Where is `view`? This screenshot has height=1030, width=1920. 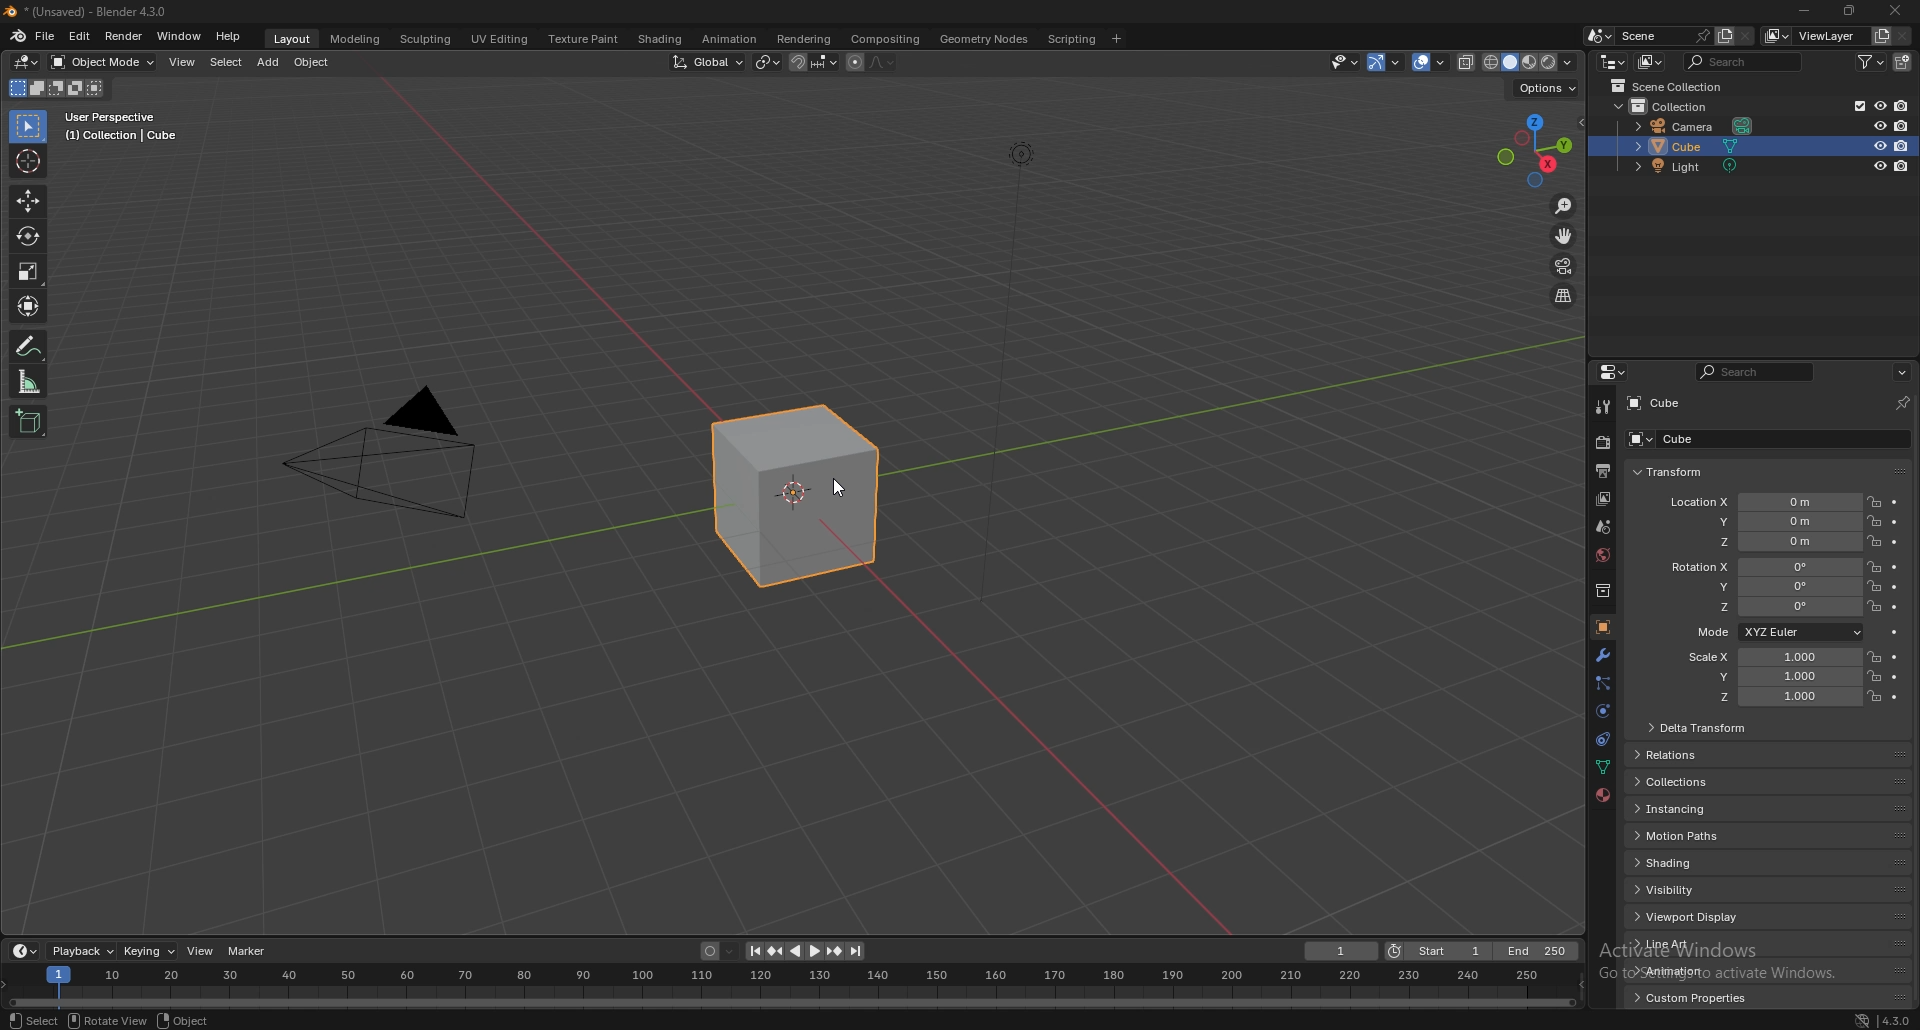 view is located at coordinates (183, 62).